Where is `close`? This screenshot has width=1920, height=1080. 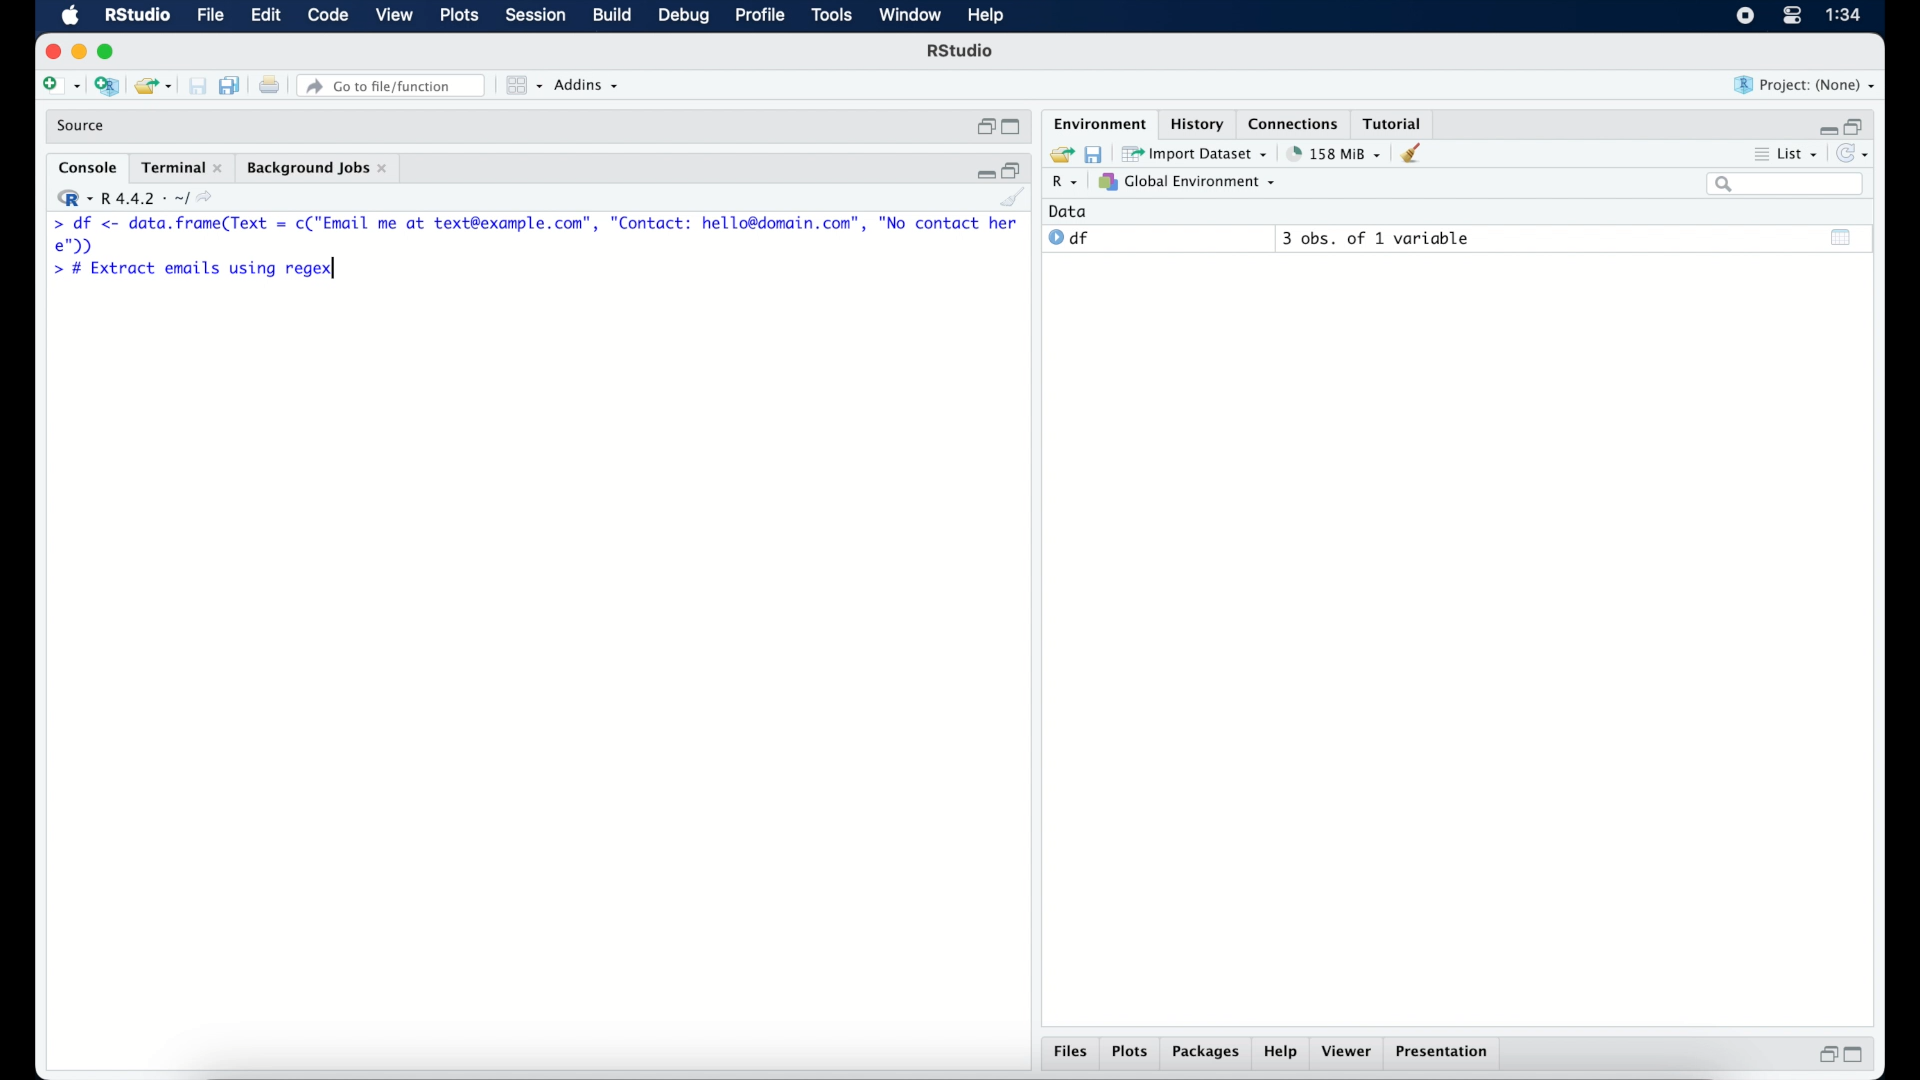 close is located at coordinates (49, 49).